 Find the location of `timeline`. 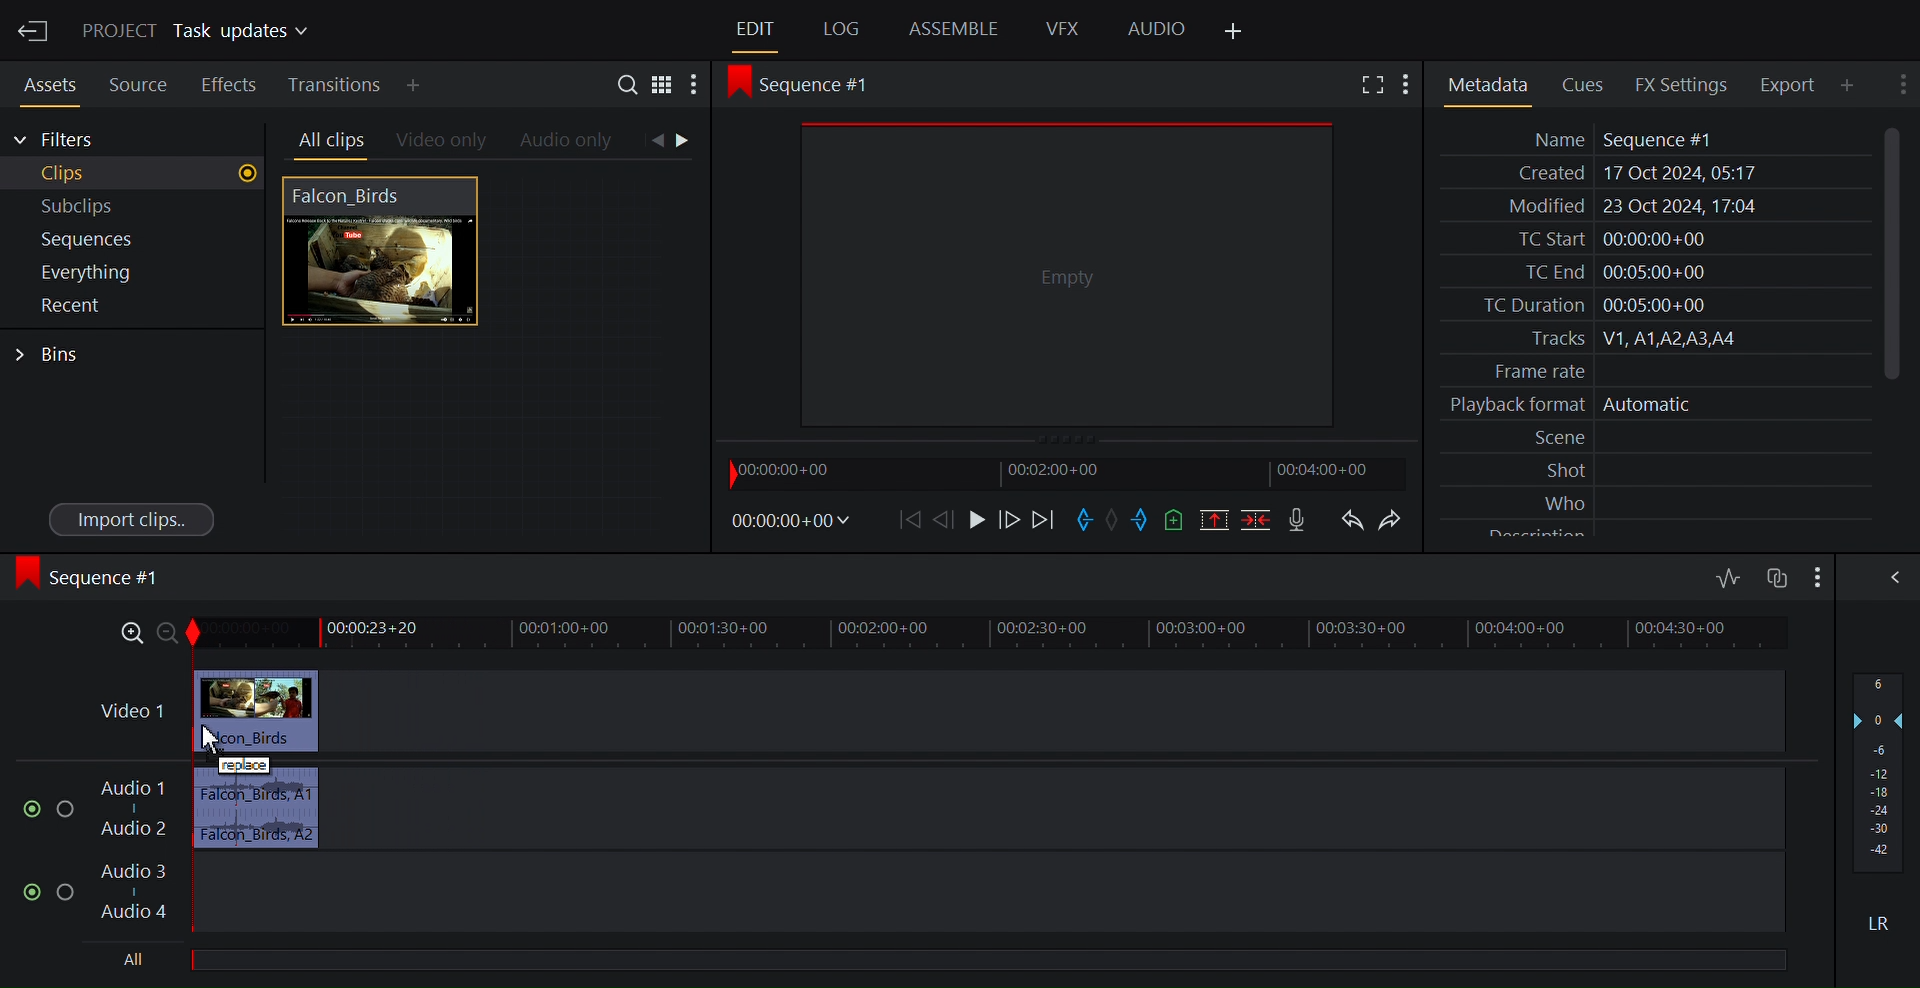

timeline is located at coordinates (1022, 632).